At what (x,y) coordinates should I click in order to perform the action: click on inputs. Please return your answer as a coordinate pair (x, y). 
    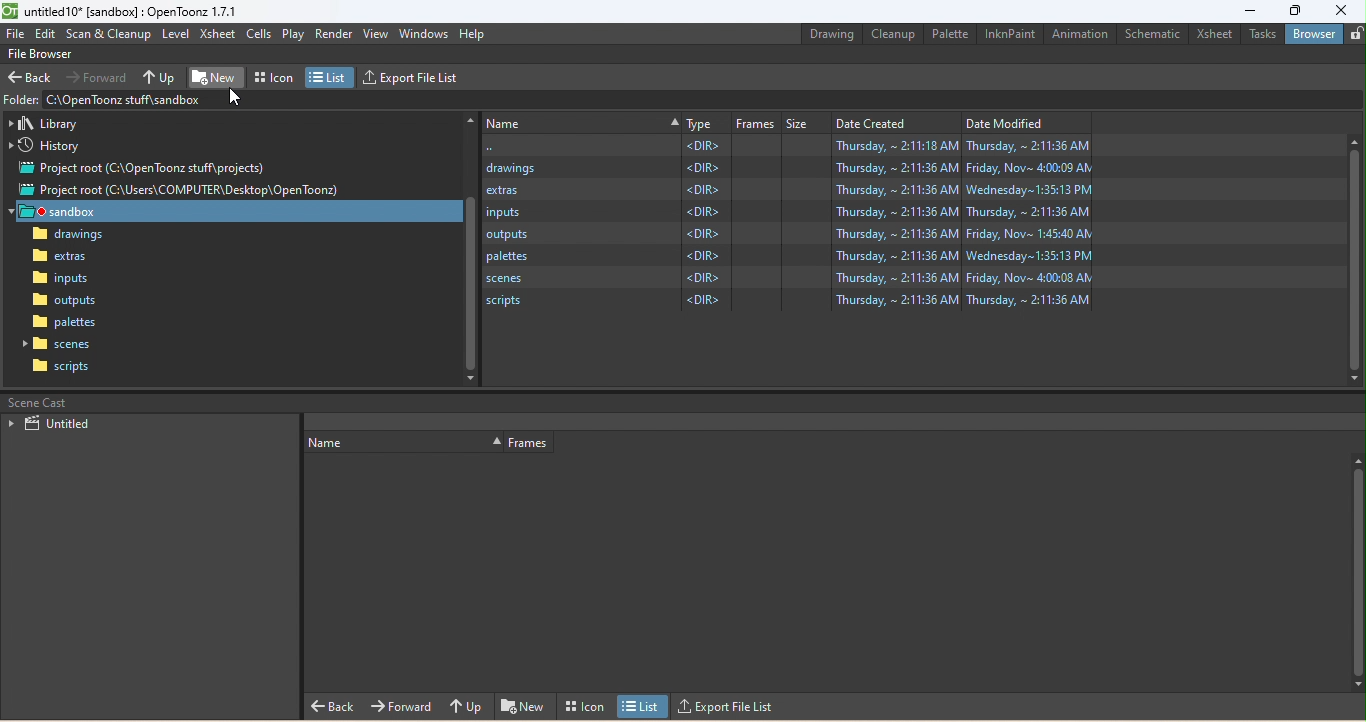
    Looking at the image, I should click on (786, 210).